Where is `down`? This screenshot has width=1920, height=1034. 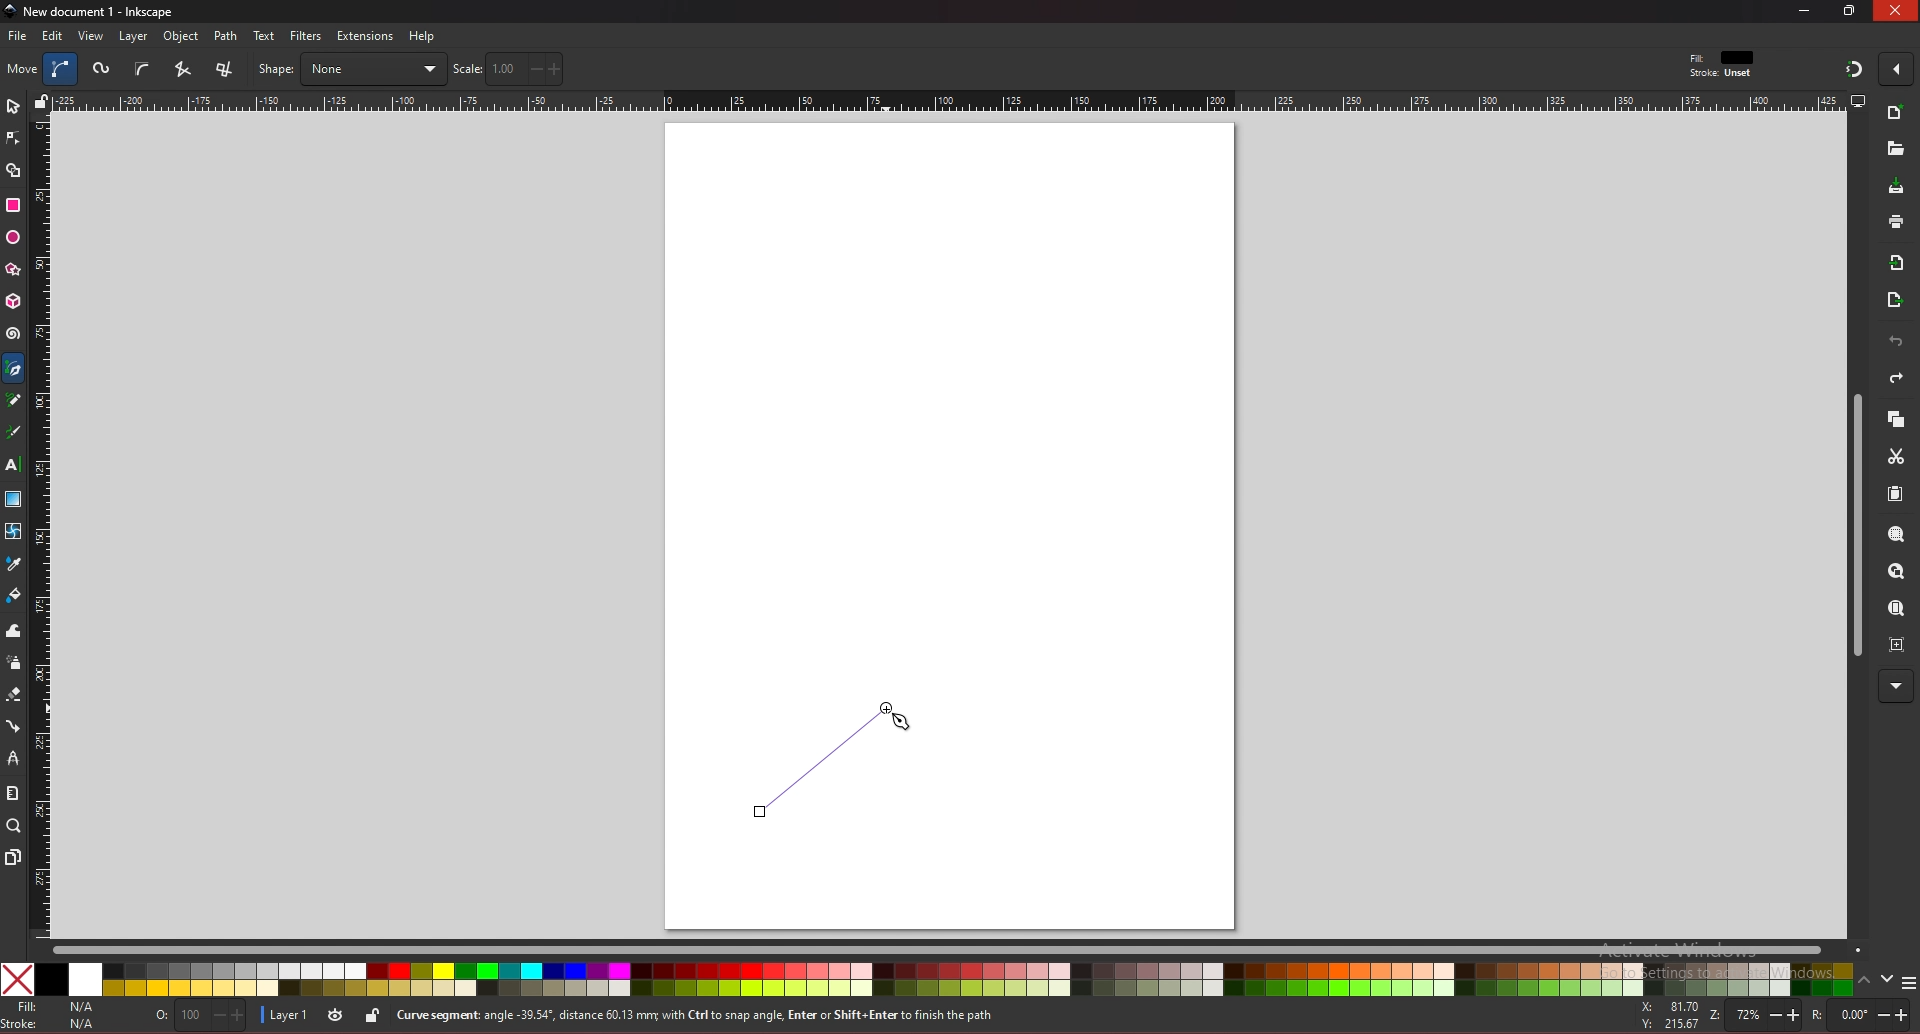 down is located at coordinates (1888, 979).